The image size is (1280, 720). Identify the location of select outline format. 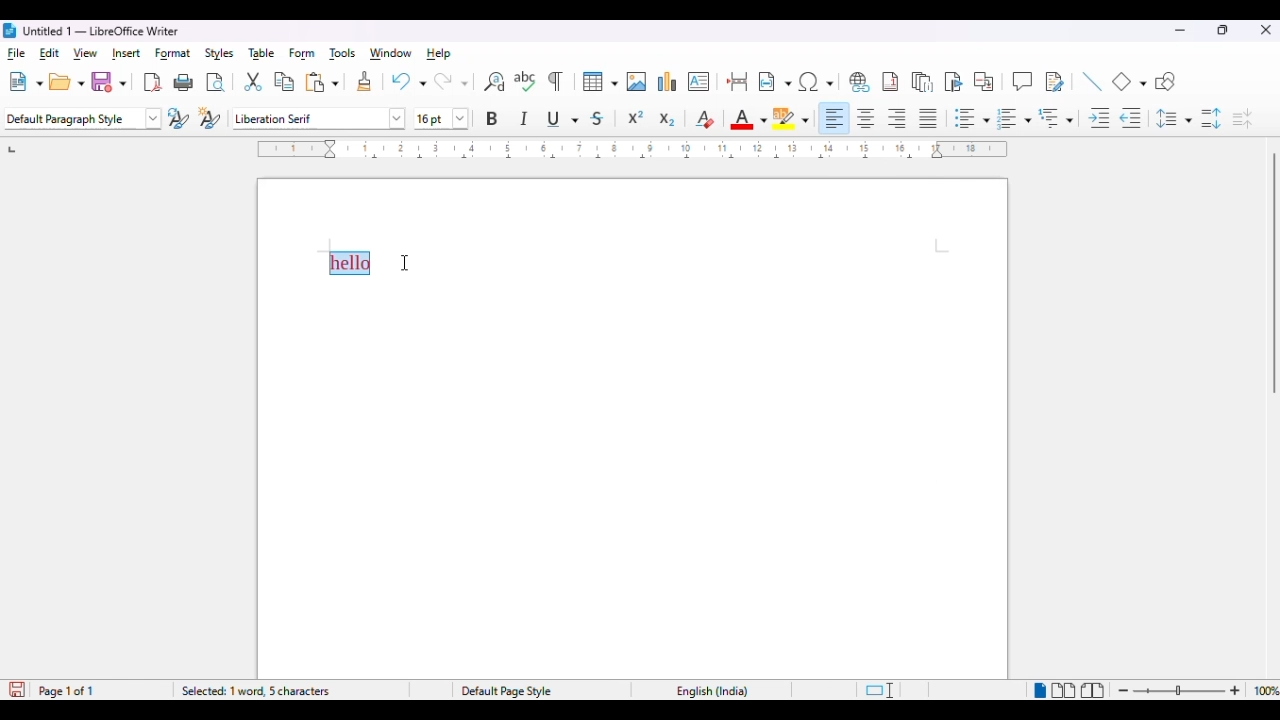
(1056, 118).